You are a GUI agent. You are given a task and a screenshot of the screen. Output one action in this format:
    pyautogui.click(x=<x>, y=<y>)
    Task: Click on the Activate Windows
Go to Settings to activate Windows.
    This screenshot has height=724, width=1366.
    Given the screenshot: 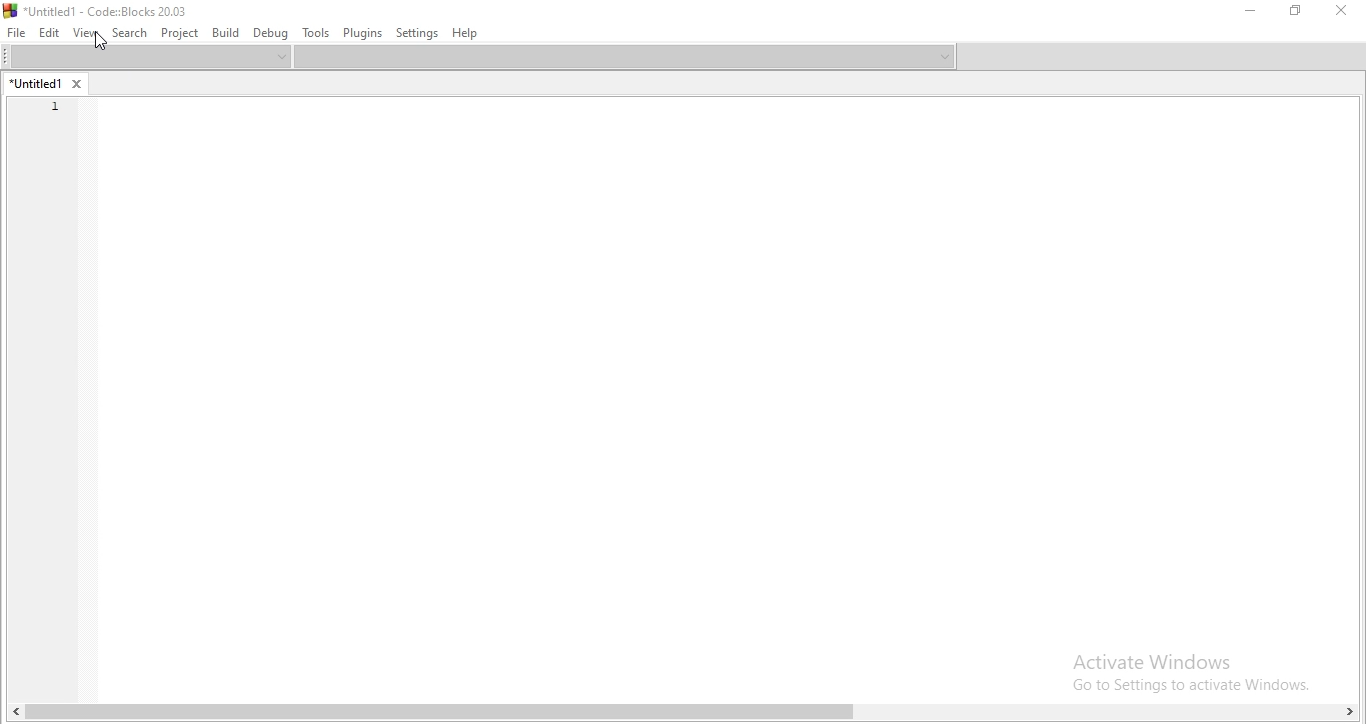 What is the action you would take?
    pyautogui.click(x=1183, y=663)
    